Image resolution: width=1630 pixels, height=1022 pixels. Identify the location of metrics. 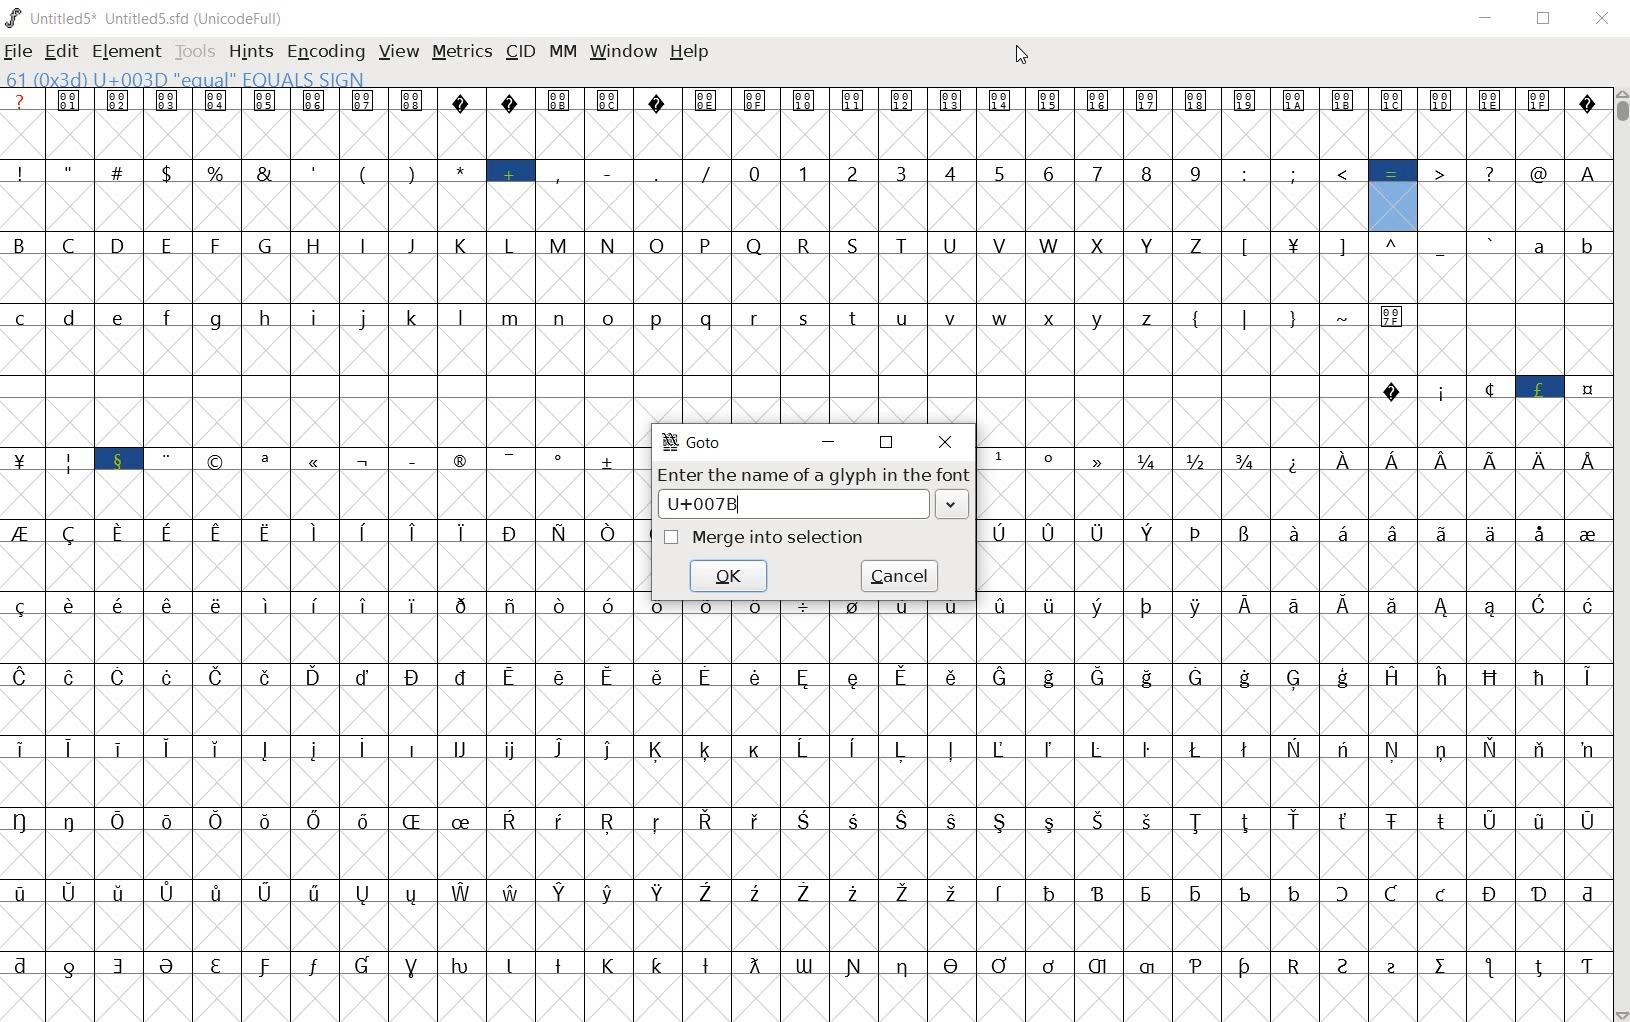
(461, 51).